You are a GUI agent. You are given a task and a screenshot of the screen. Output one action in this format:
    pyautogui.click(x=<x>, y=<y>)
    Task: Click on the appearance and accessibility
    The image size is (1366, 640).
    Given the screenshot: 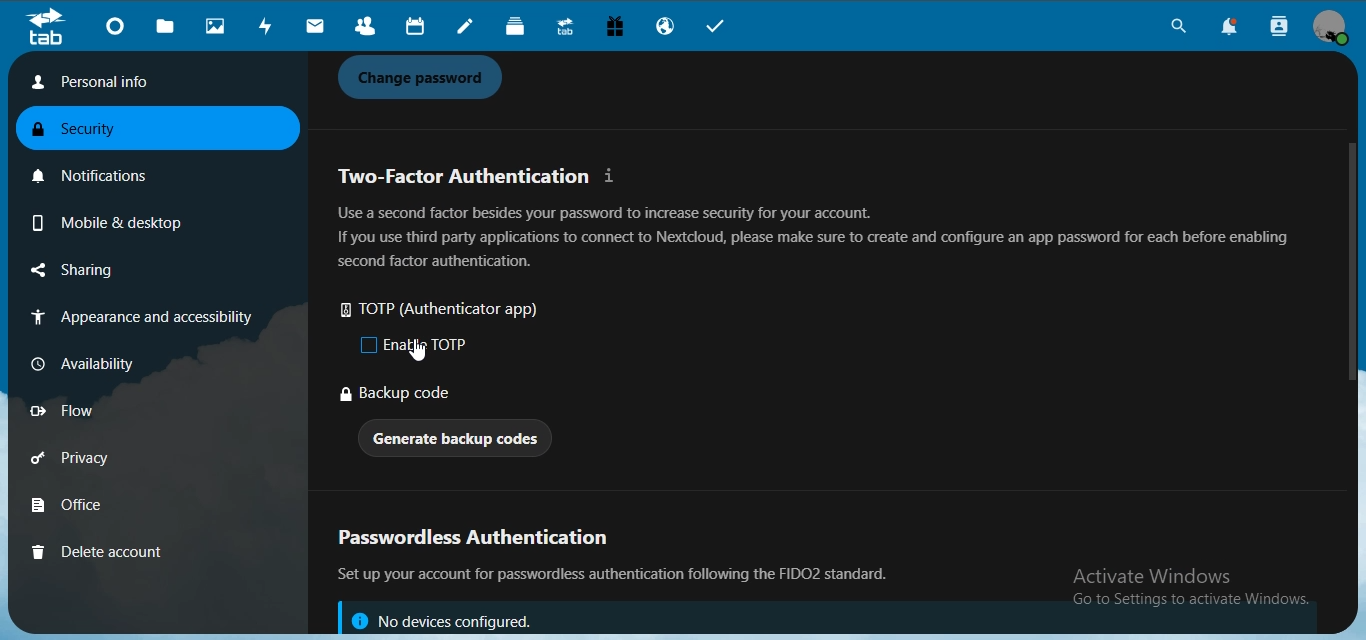 What is the action you would take?
    pyautogui.click(x=138, y=319)
    